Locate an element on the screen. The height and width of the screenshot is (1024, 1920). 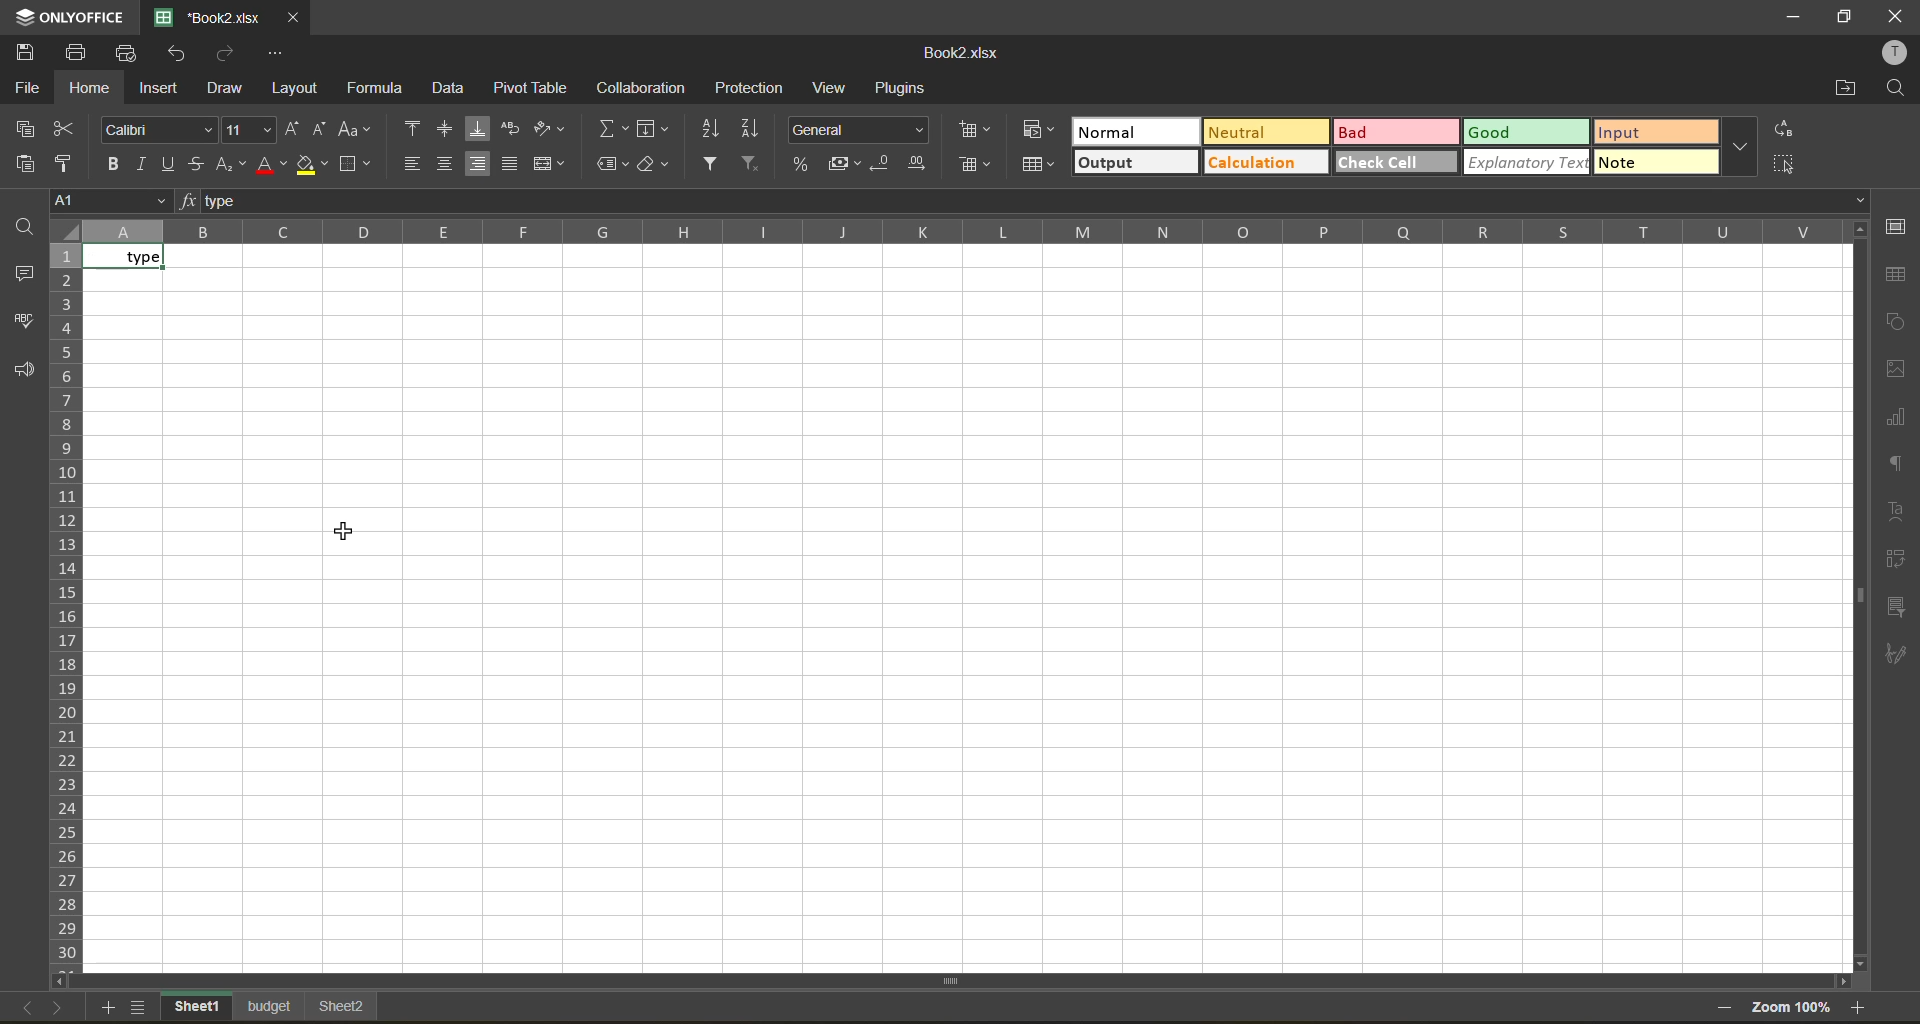
insert cells is located at coordinates (976, 130).